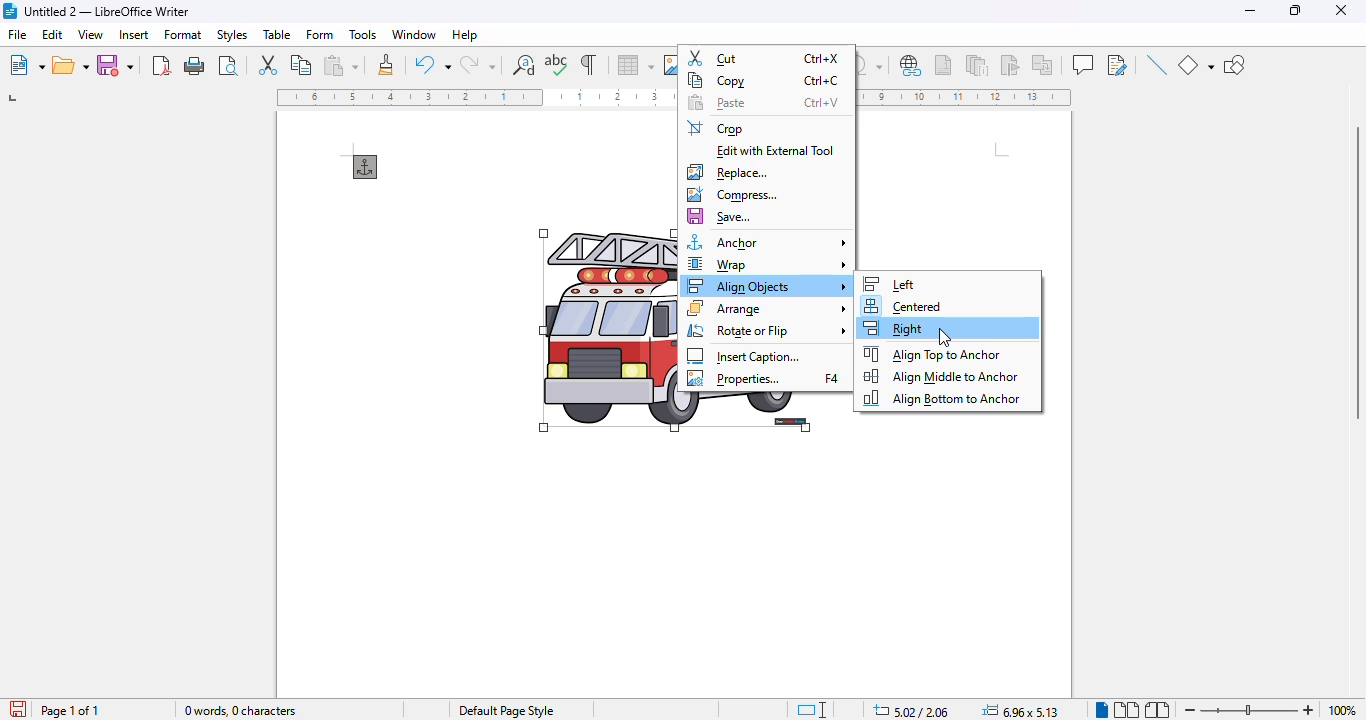 This screenshot has width=1366, height=720. Describe the element at coordinates (363, 35) in the screenshot. I see `tools` at that location.